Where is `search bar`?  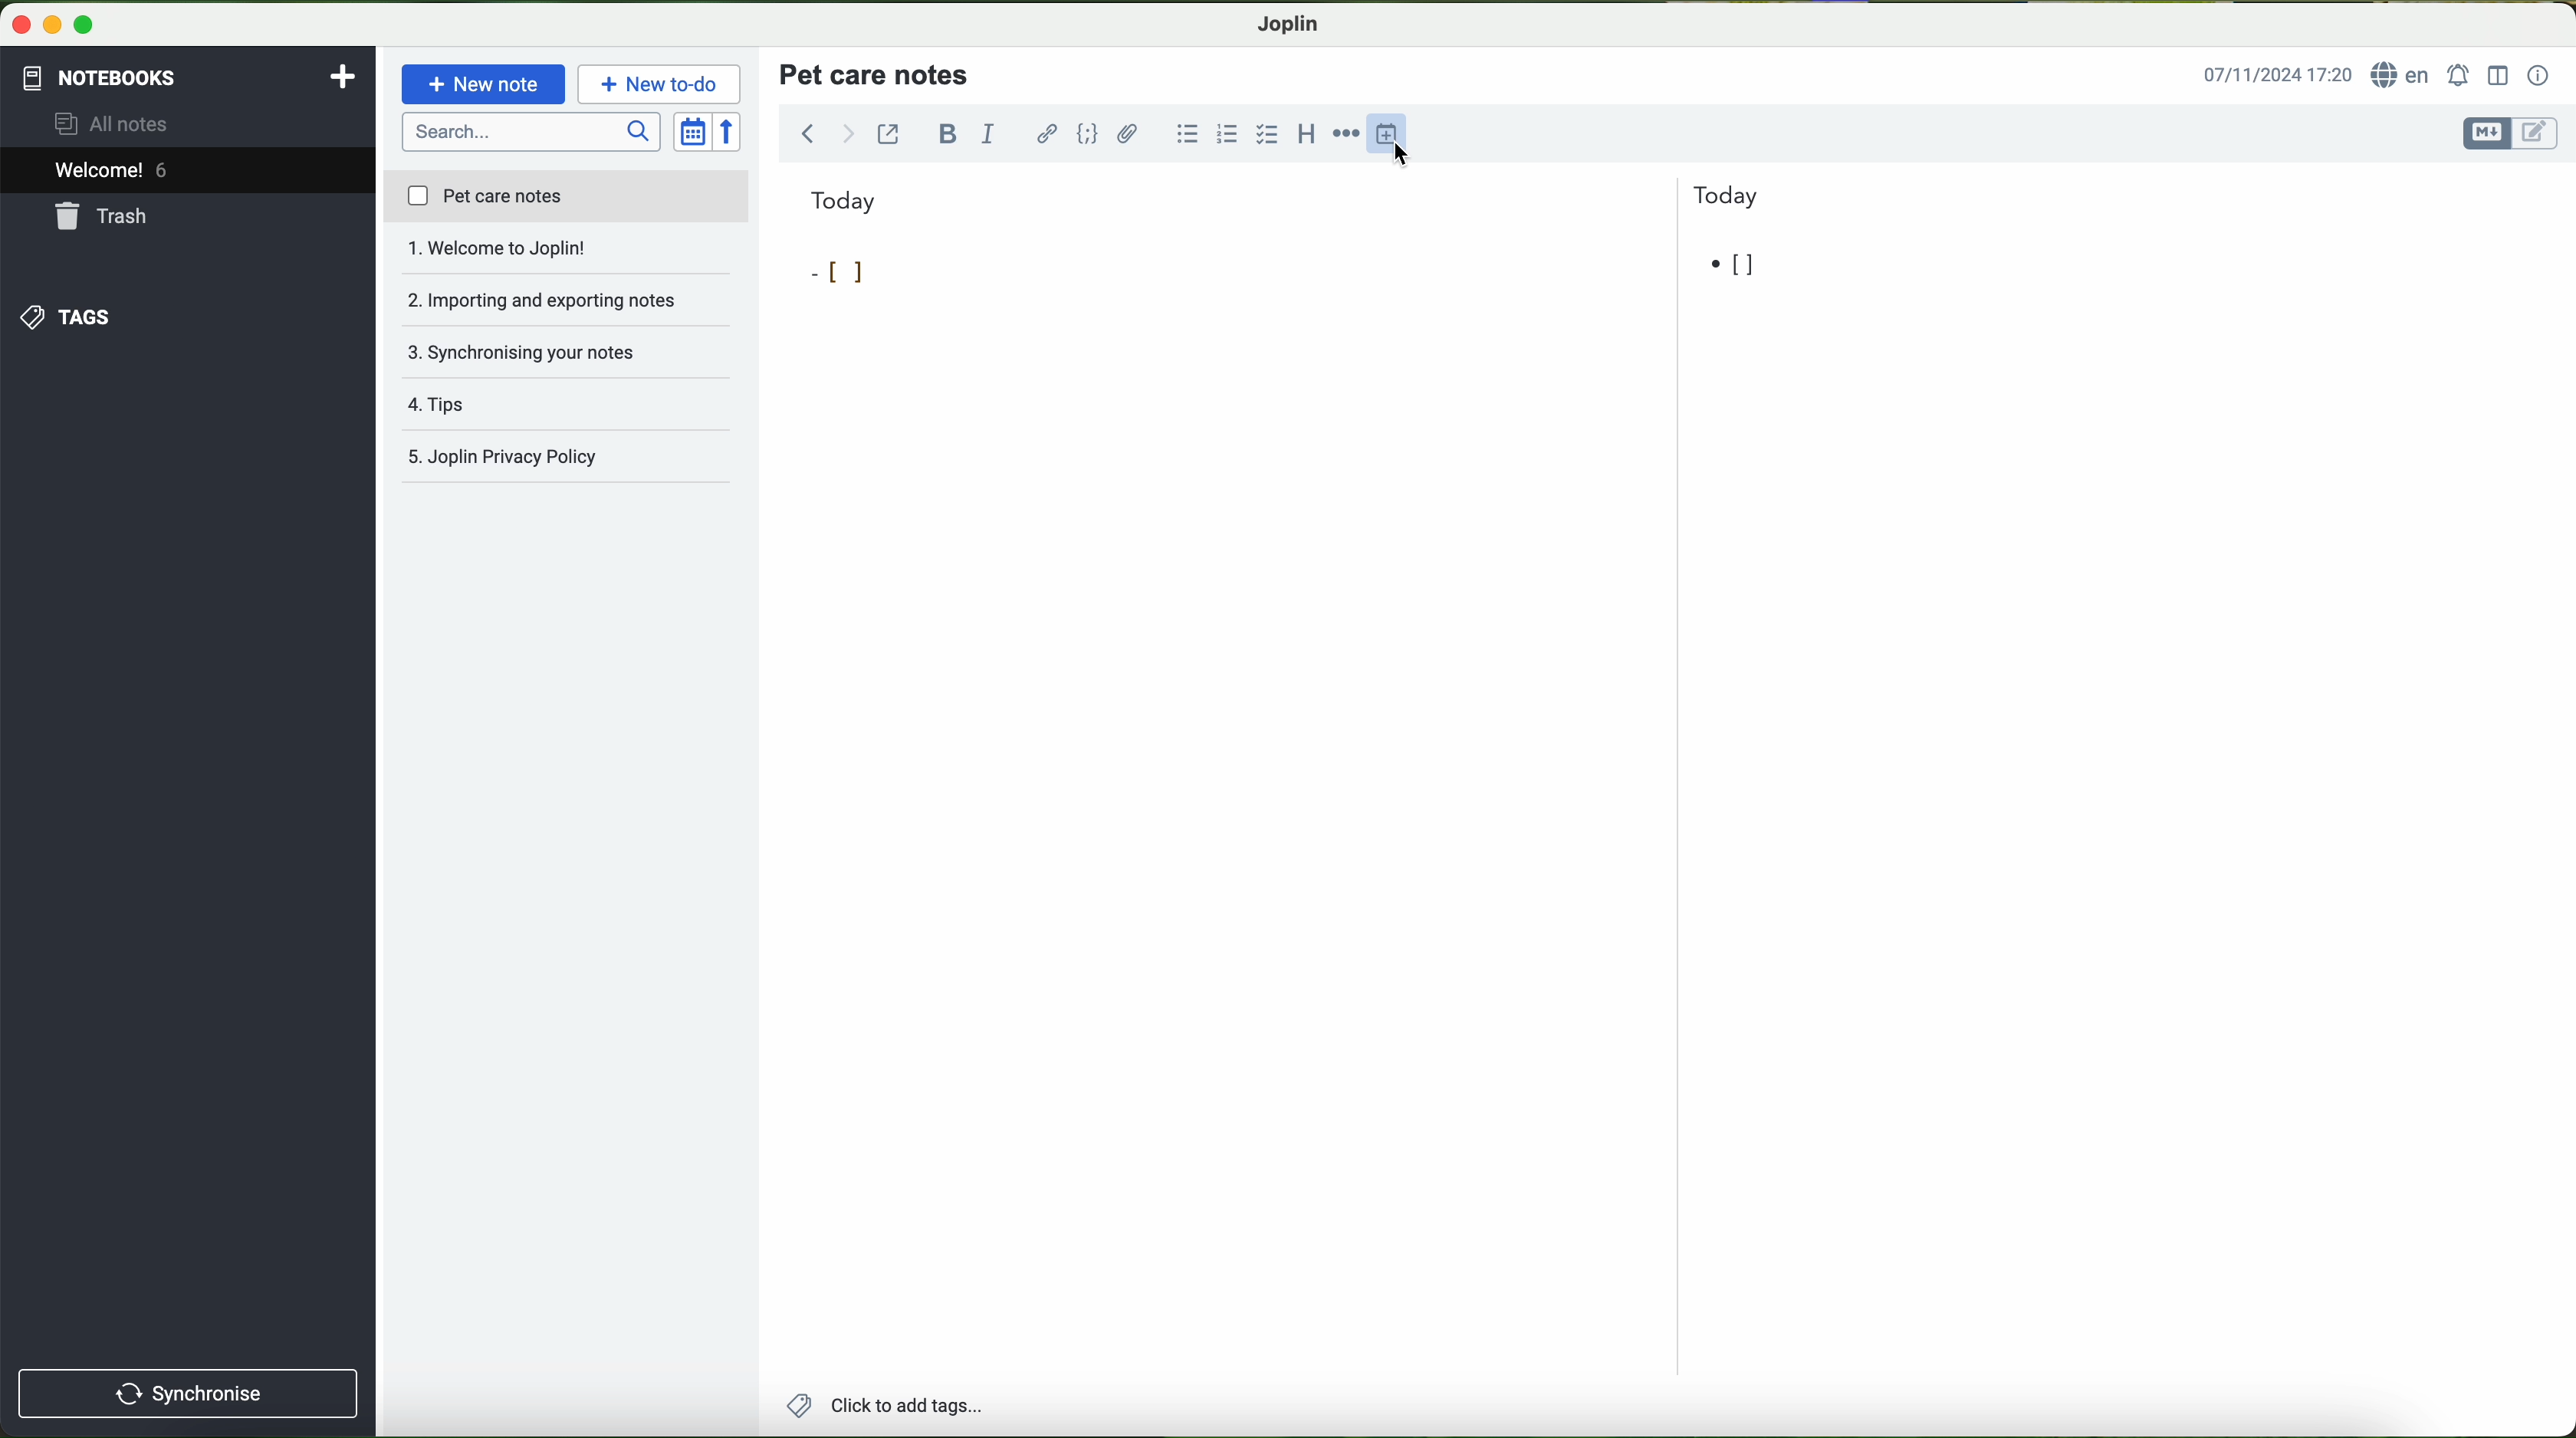 search bar is located at coordinates (534, 130).